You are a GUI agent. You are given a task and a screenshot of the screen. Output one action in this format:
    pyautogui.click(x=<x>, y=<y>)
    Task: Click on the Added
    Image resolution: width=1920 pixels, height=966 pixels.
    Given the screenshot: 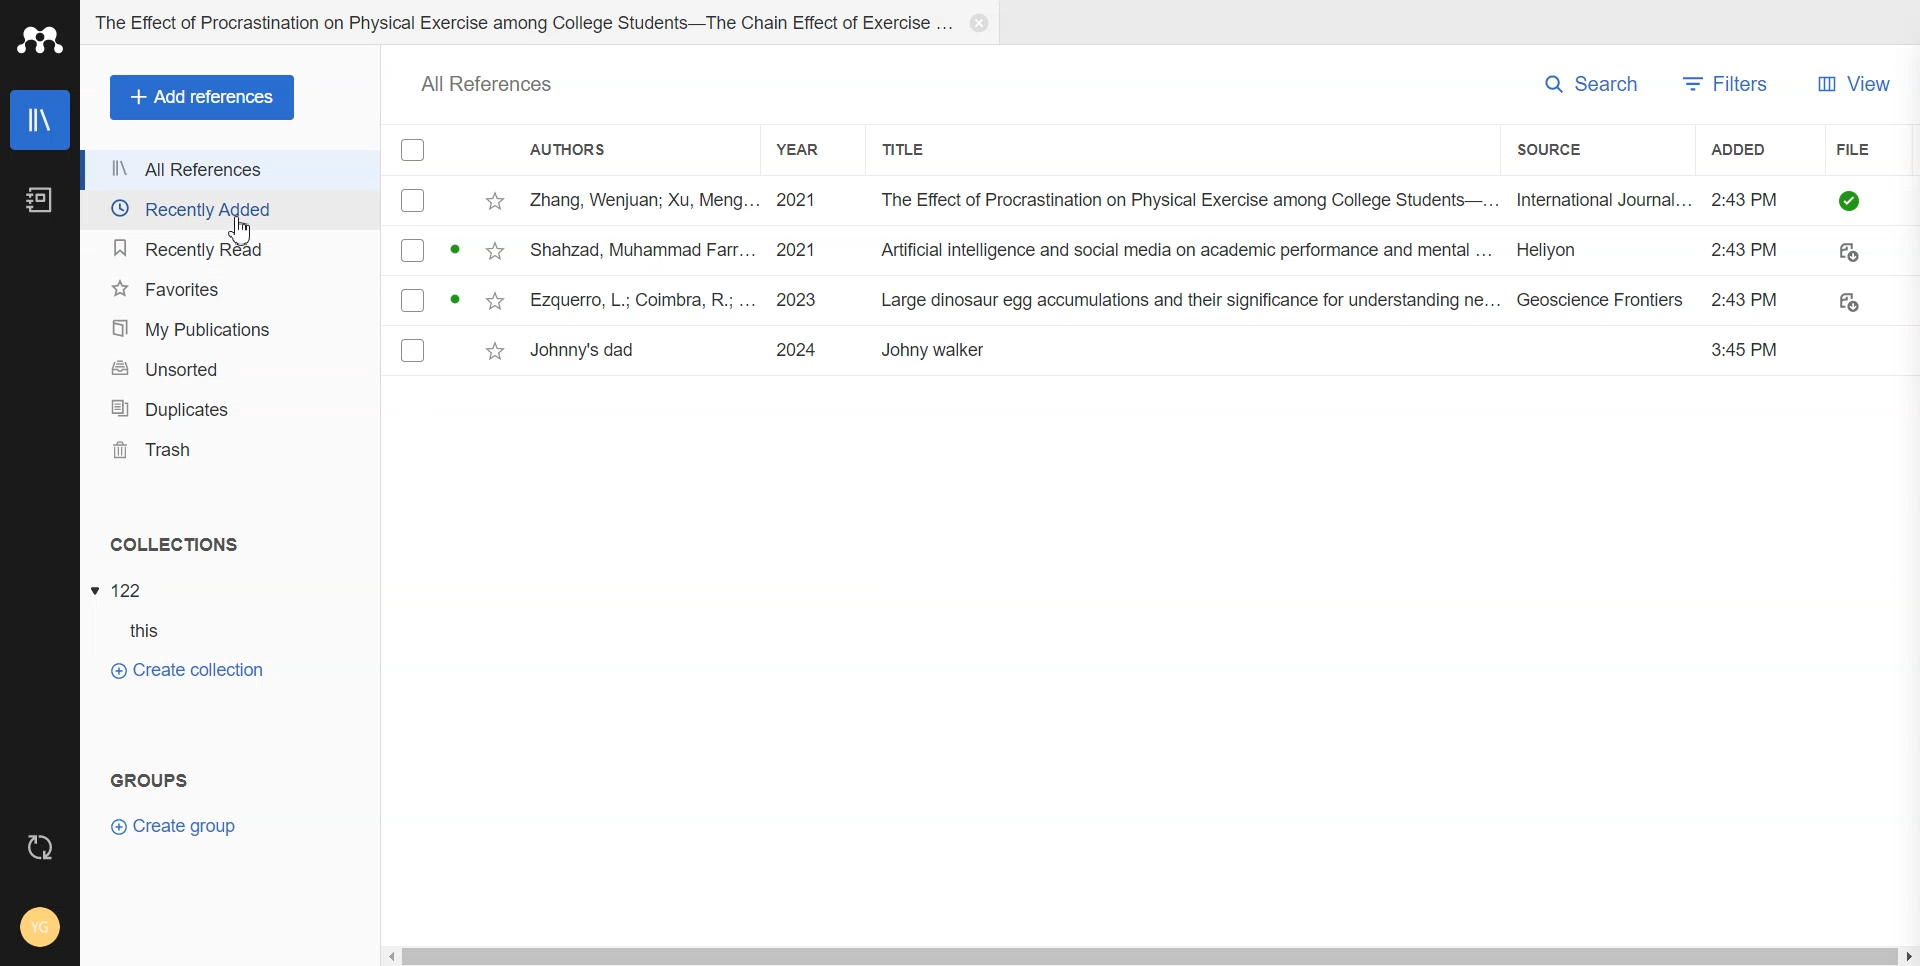 What is the action you would take?
    pyautogui.click(x=1761, y=151)
    